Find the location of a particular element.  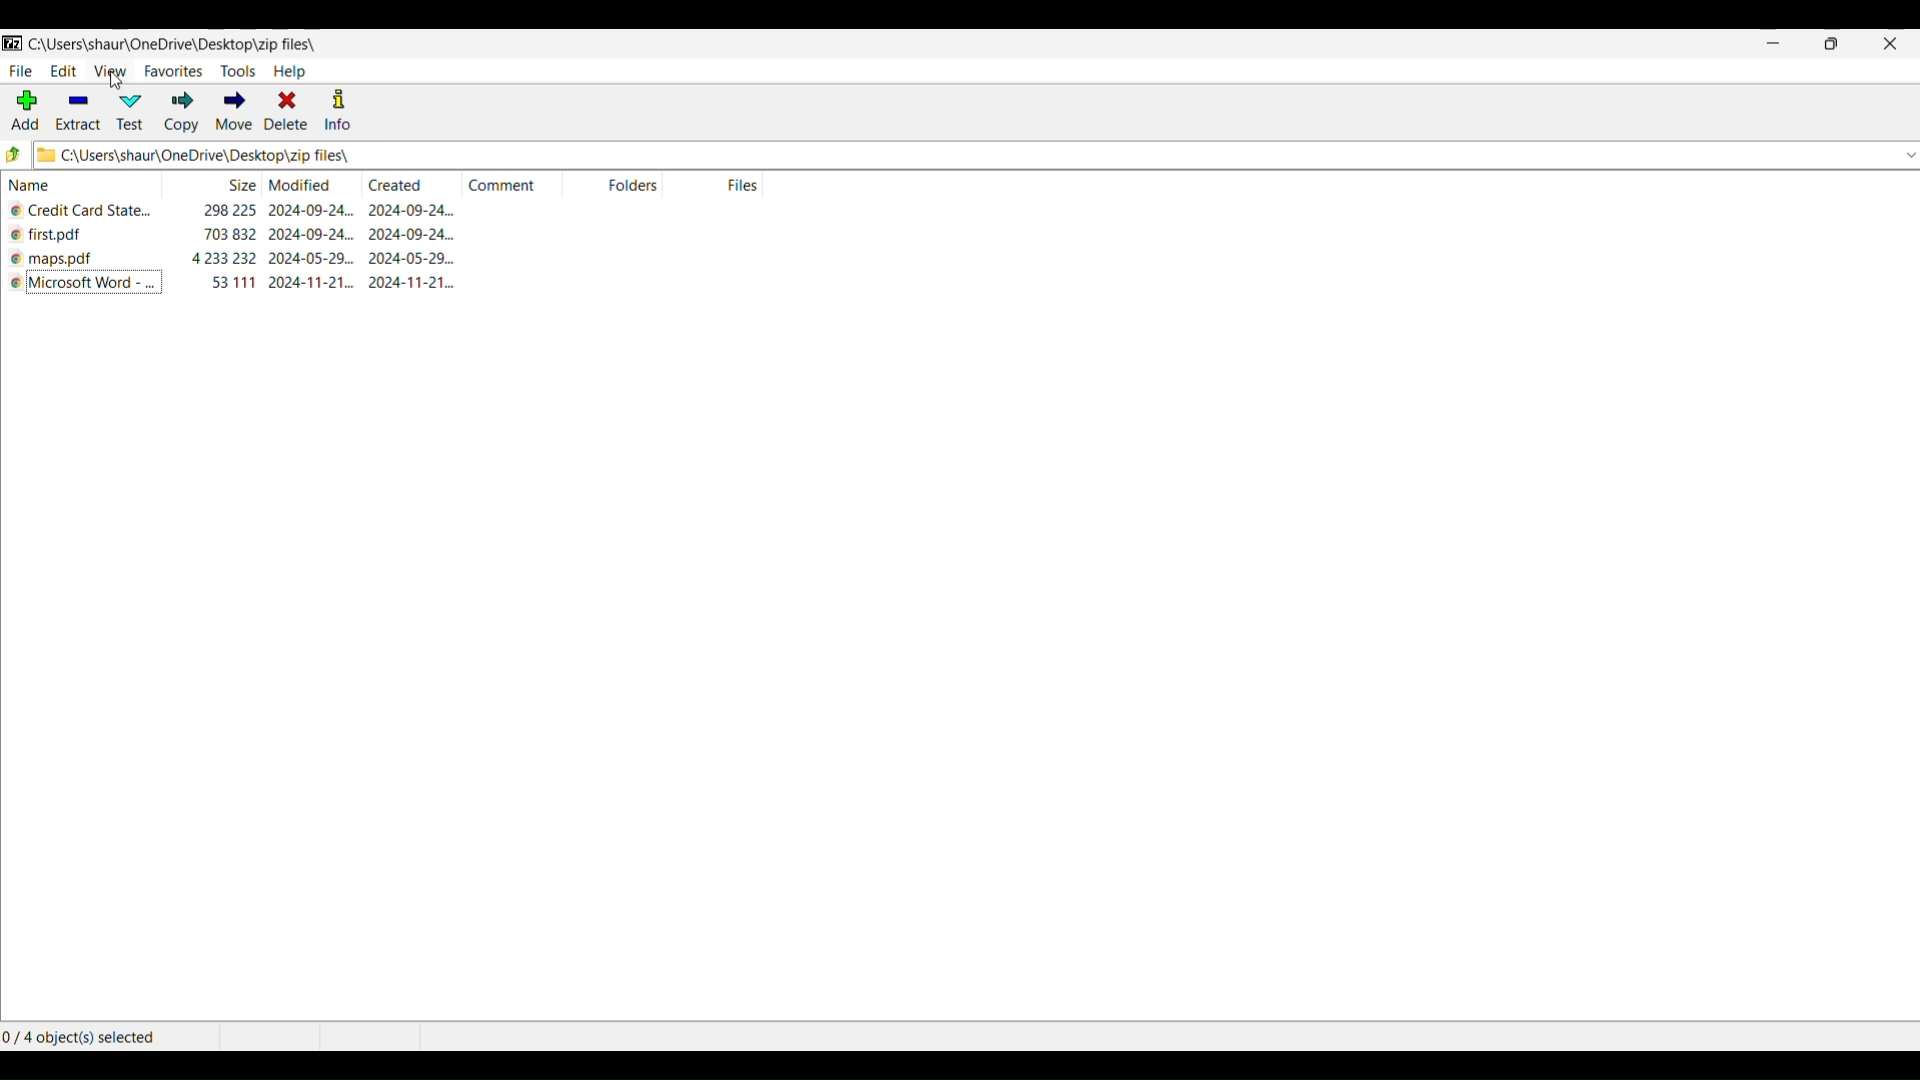

size of file is located at coordinates (235, 285).